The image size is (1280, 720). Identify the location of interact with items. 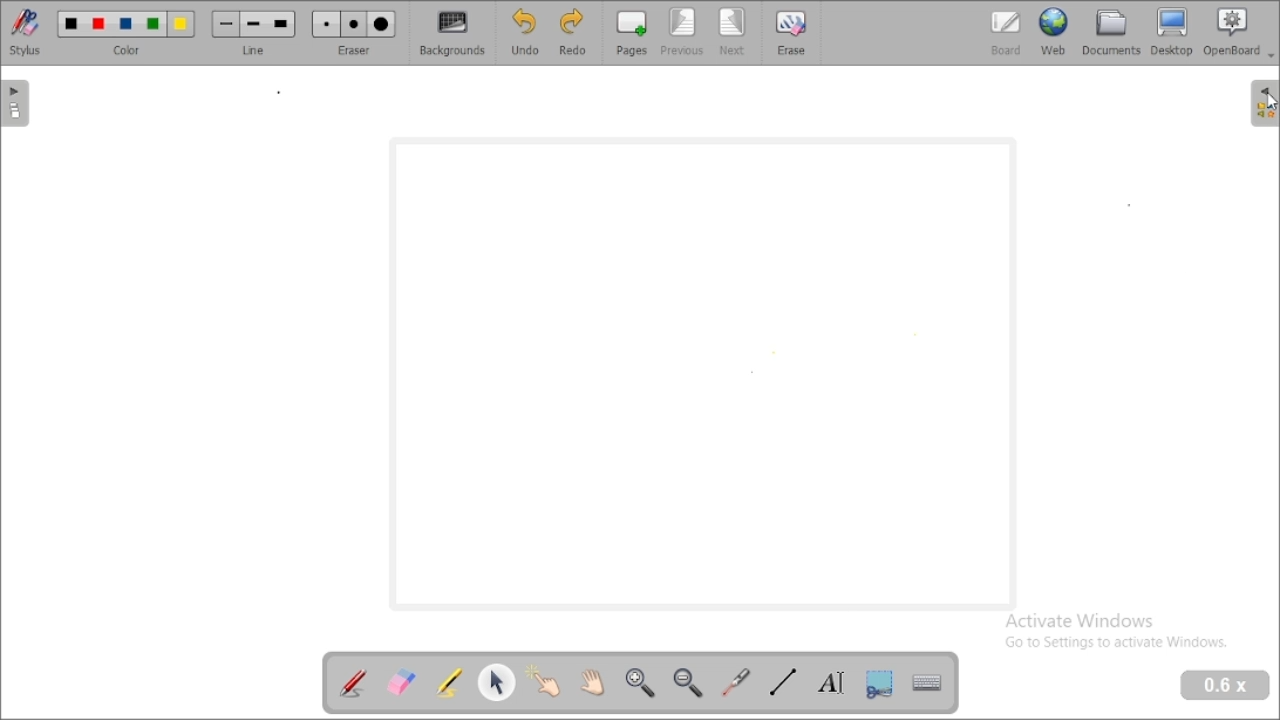
(547, 679).